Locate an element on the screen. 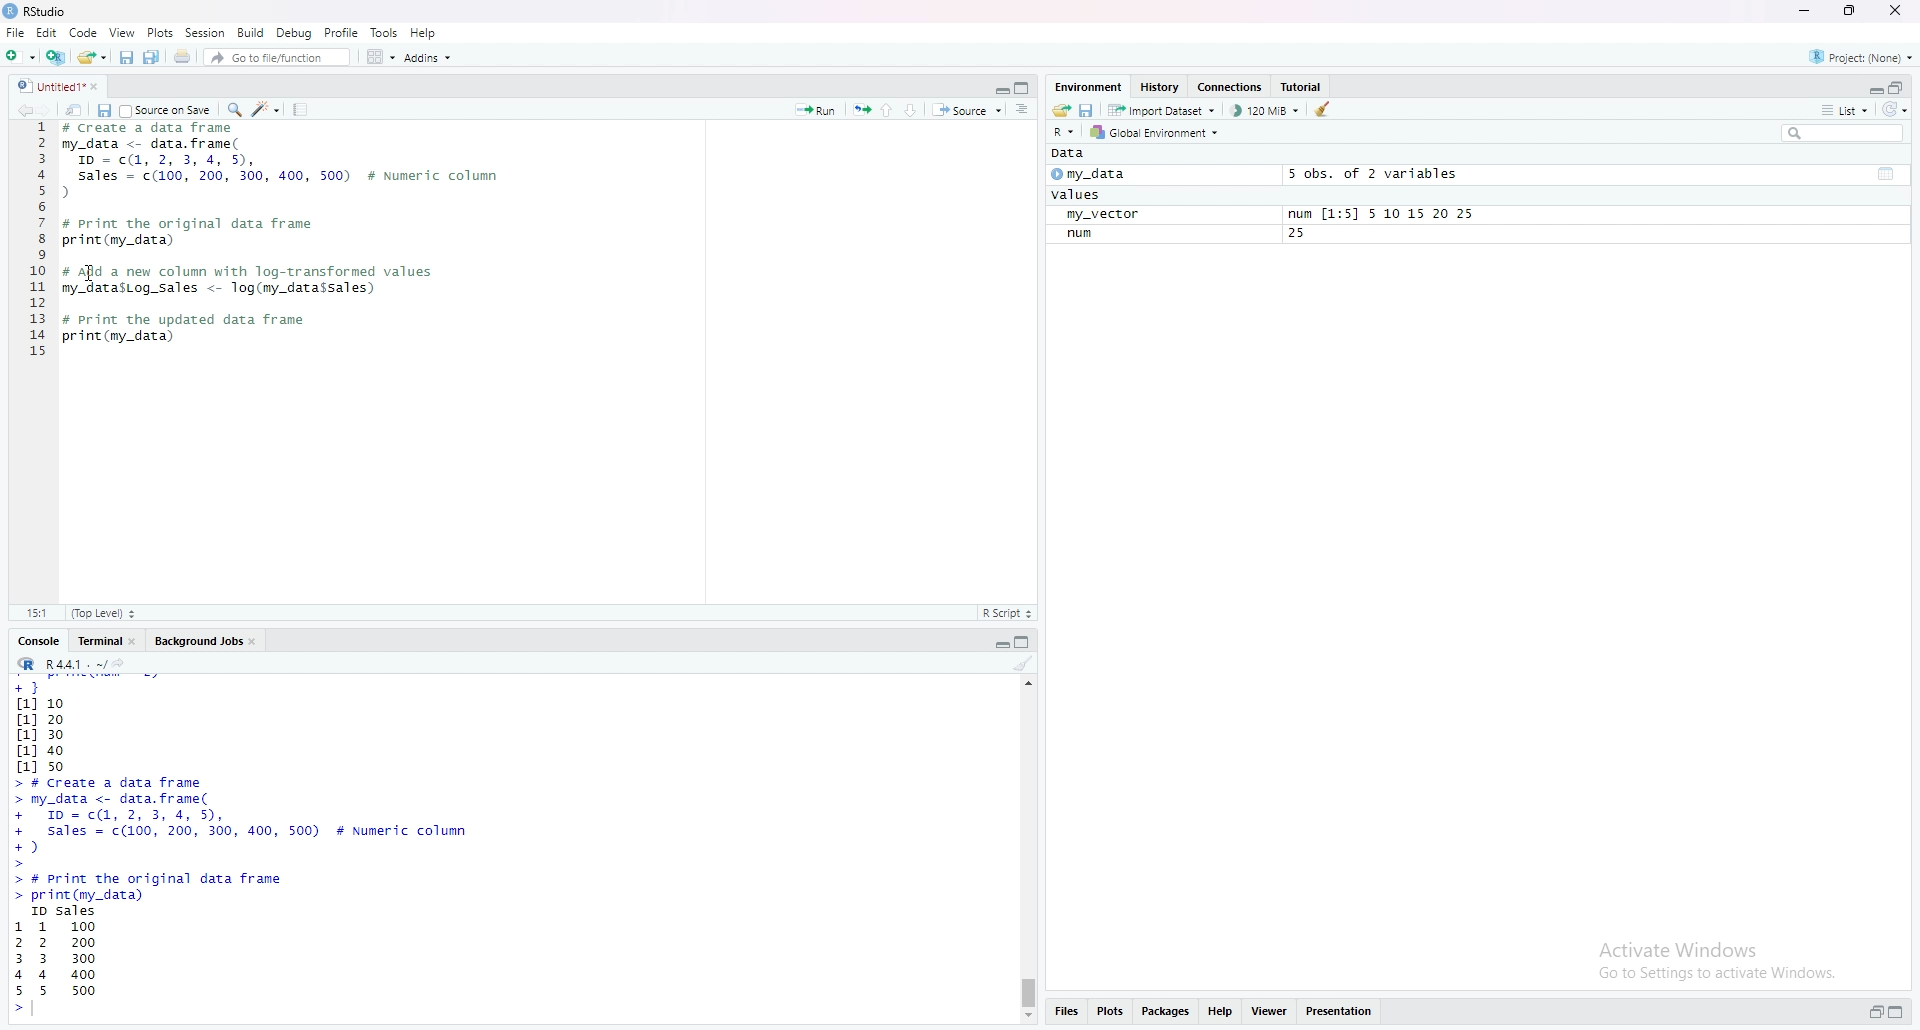 This screenshot has width=1920, height=1030. my_data is located at coordinates (1110, 177).